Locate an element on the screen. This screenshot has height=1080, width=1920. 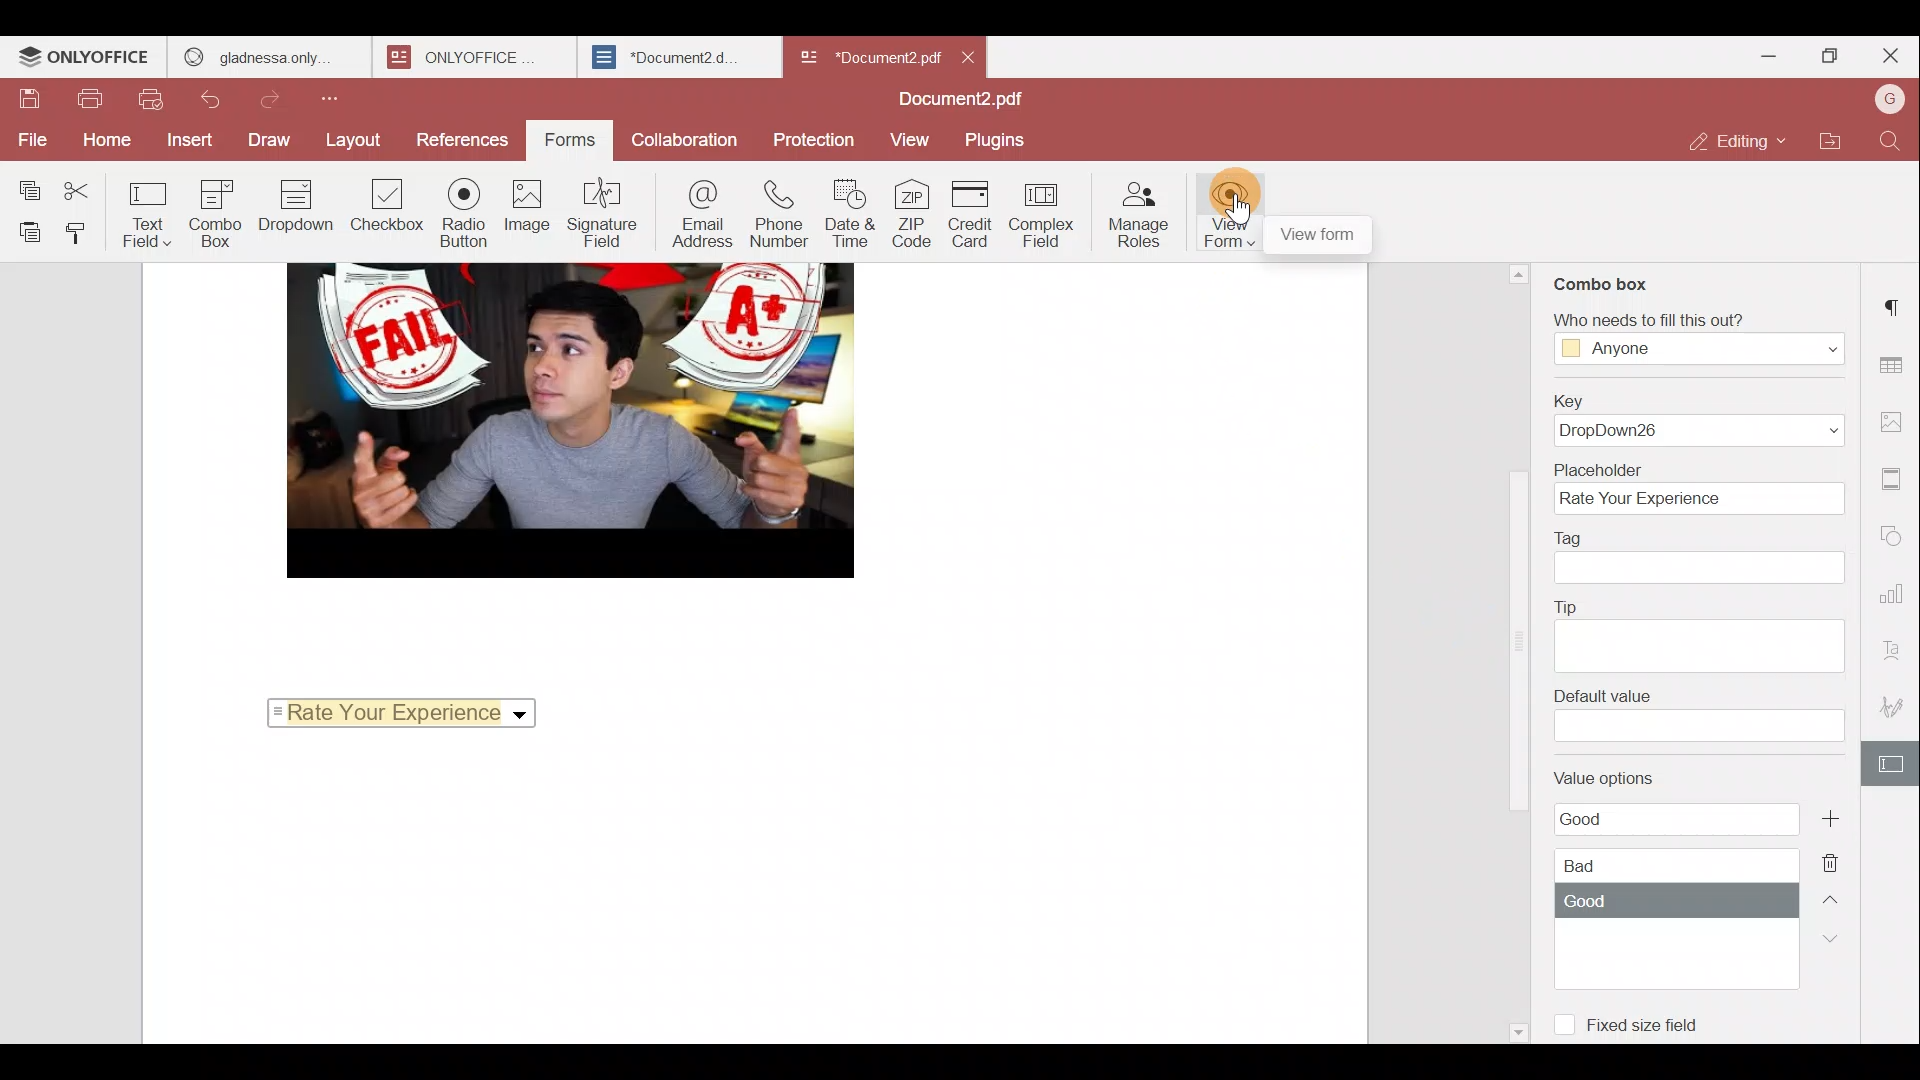
Radio is located at coordinates (464, 214).